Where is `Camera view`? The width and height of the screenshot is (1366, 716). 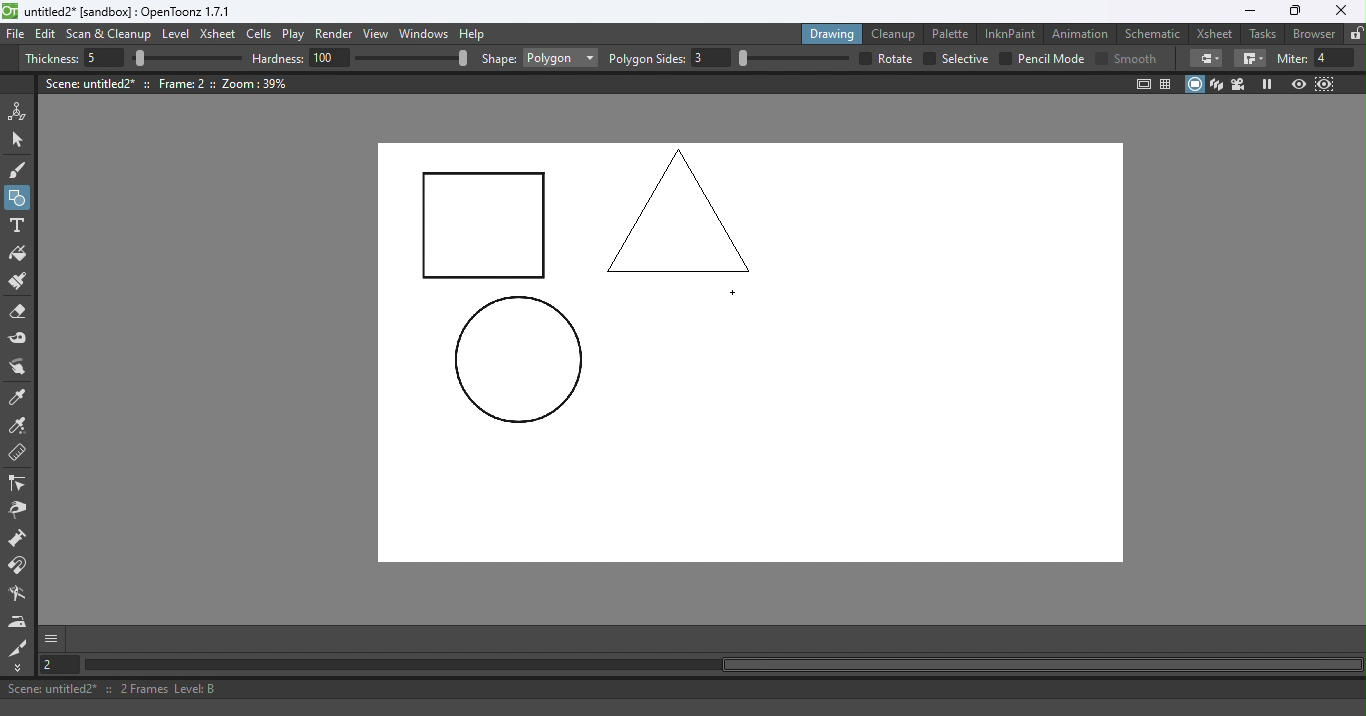
Camera view is located at coordinates (1241, 83).